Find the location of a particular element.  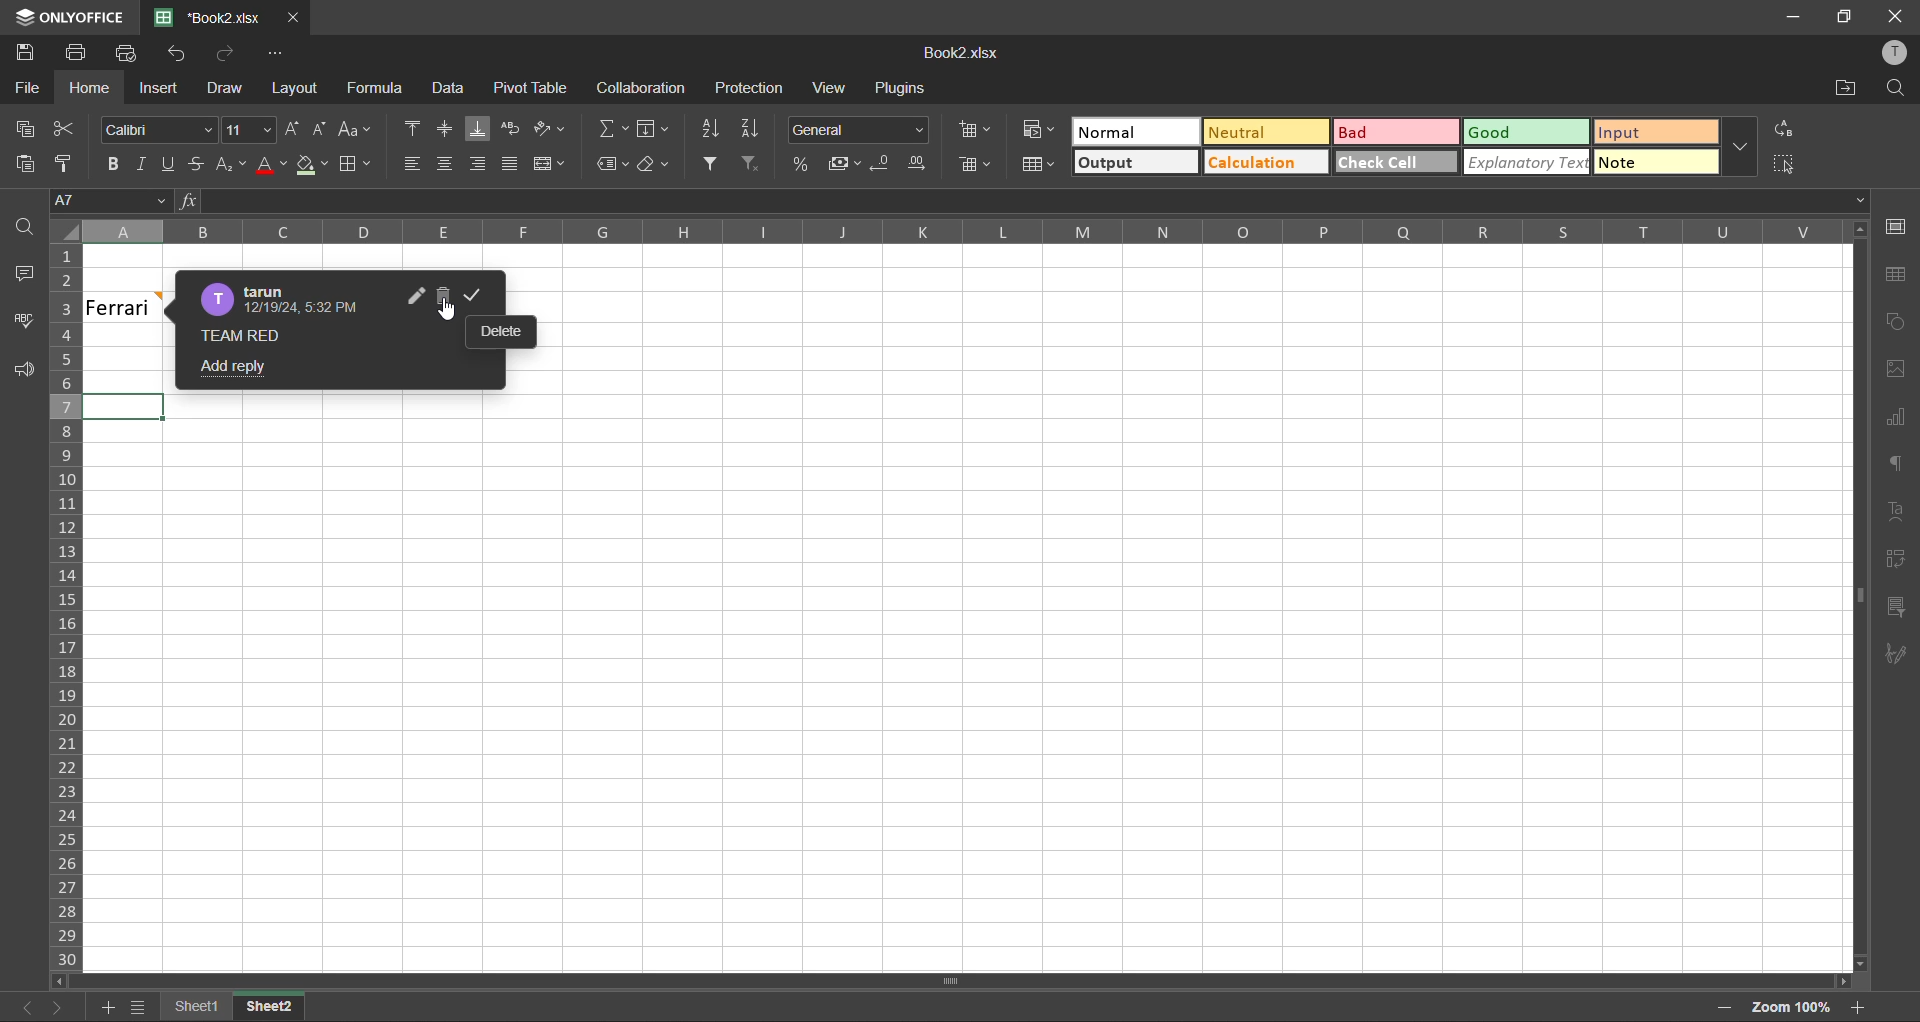

protection is located at coordinates (752, 90).